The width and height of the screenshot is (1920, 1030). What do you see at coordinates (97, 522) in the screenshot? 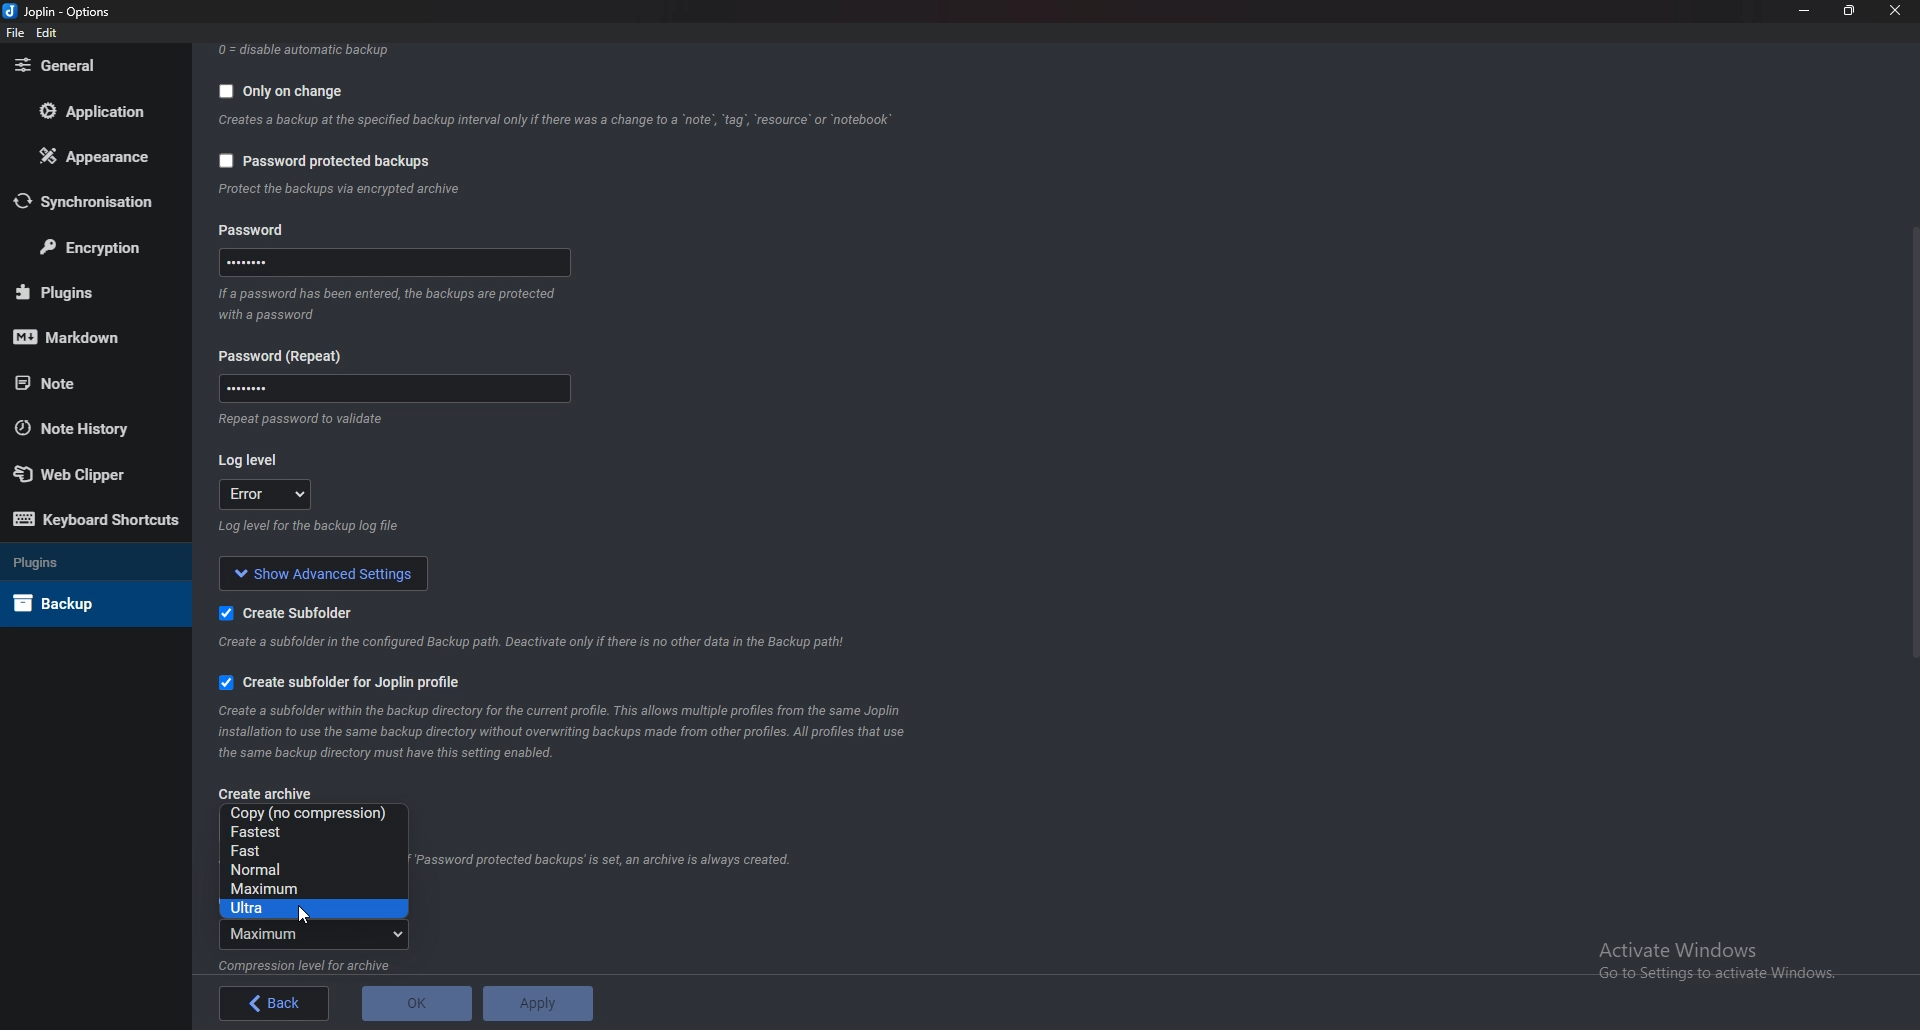
I see `Keyboard shortcuts` at bounding box center [97, 522].